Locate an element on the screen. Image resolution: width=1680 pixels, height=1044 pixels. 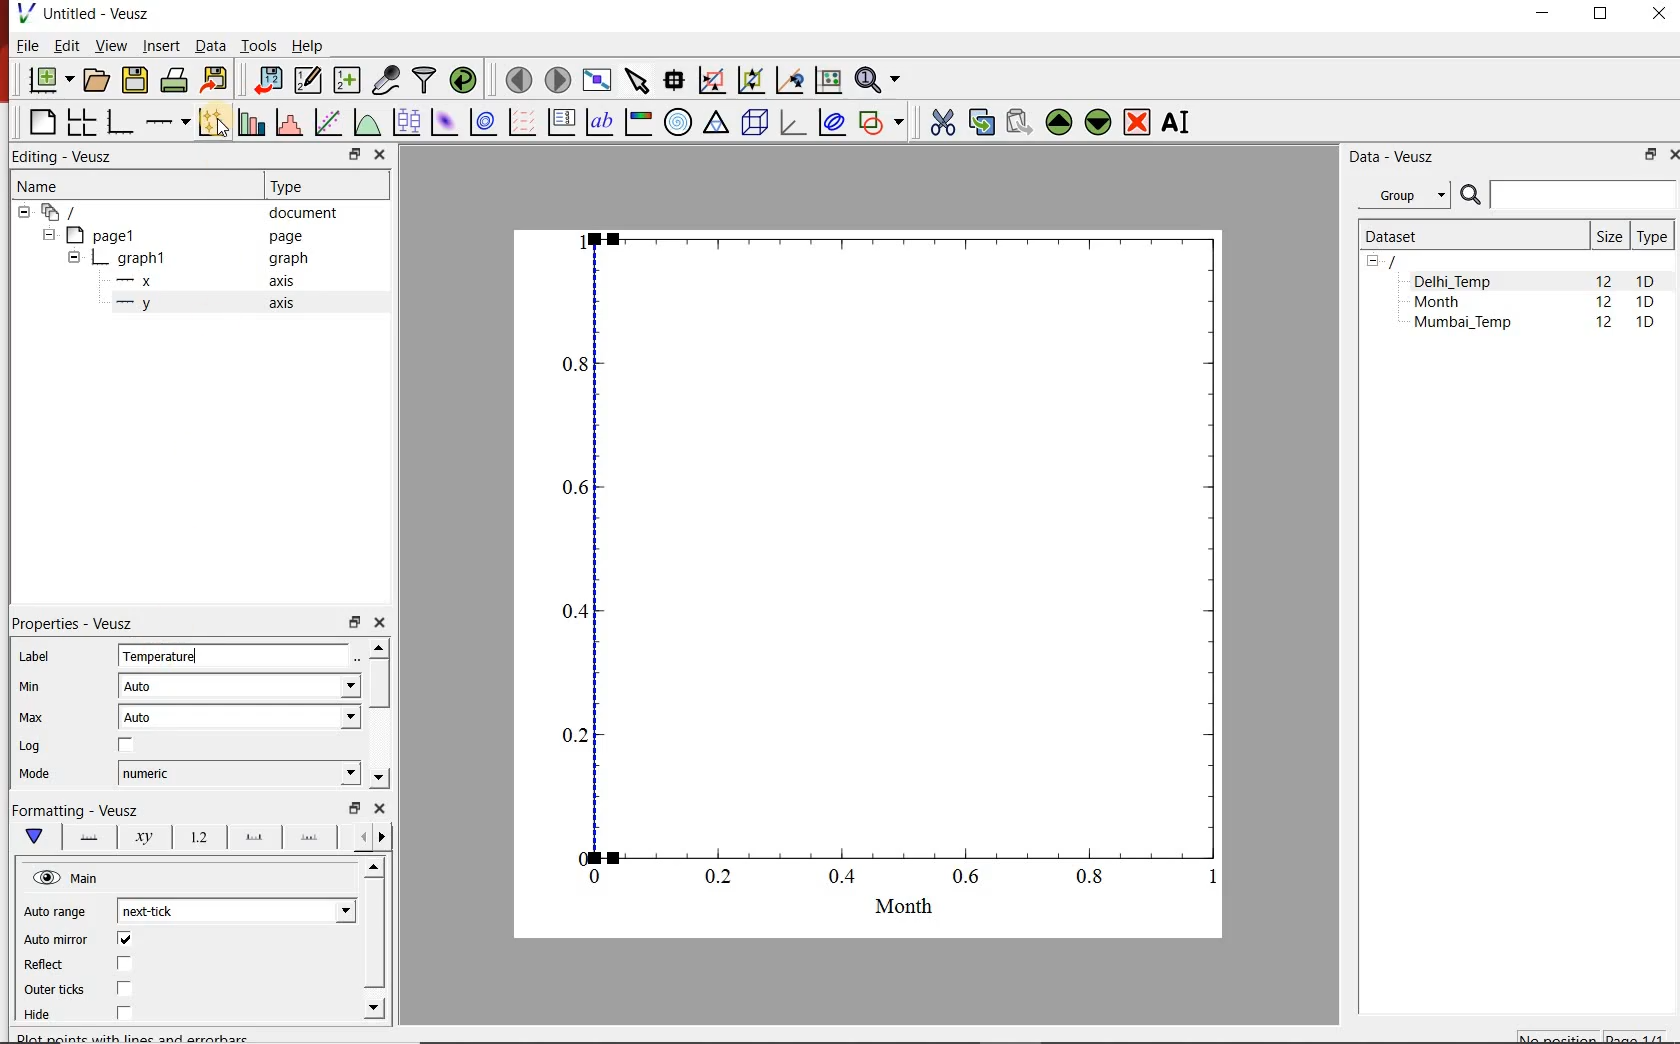
Help is located at coordinates (308, 45).